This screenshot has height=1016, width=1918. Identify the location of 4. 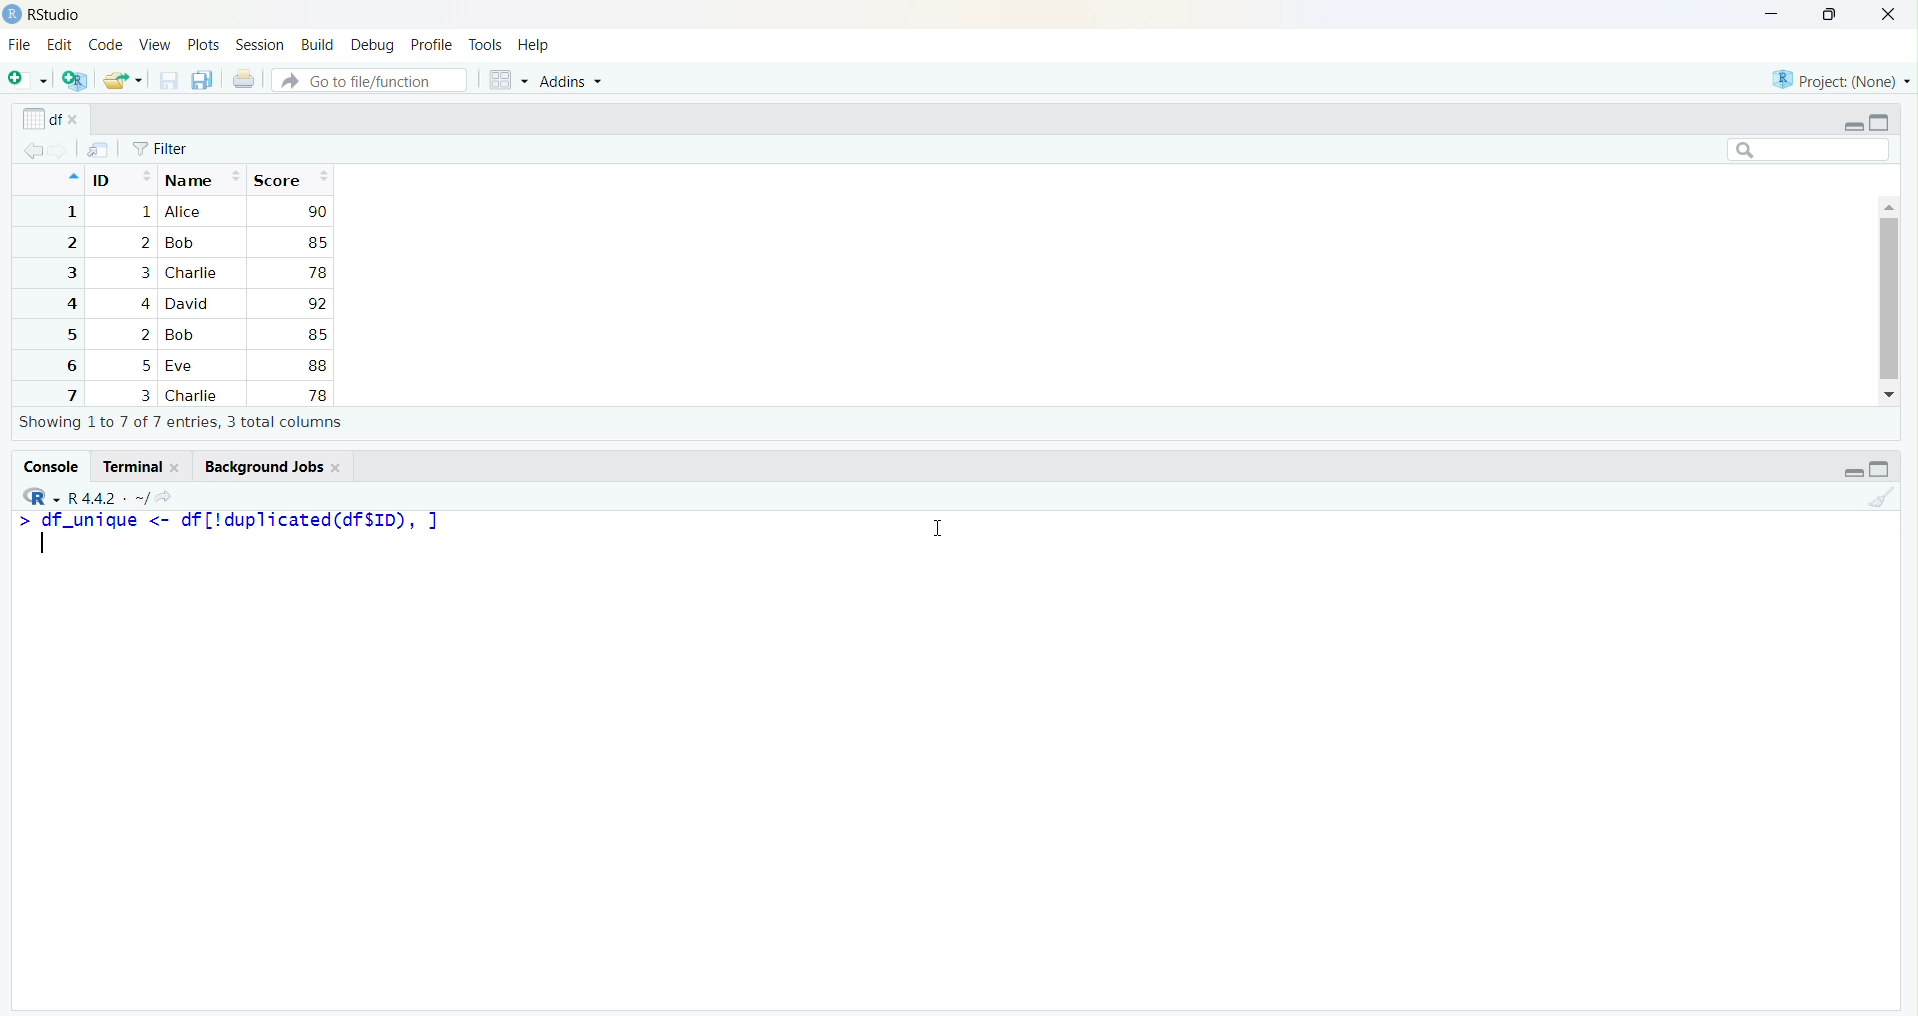
(68, 304).